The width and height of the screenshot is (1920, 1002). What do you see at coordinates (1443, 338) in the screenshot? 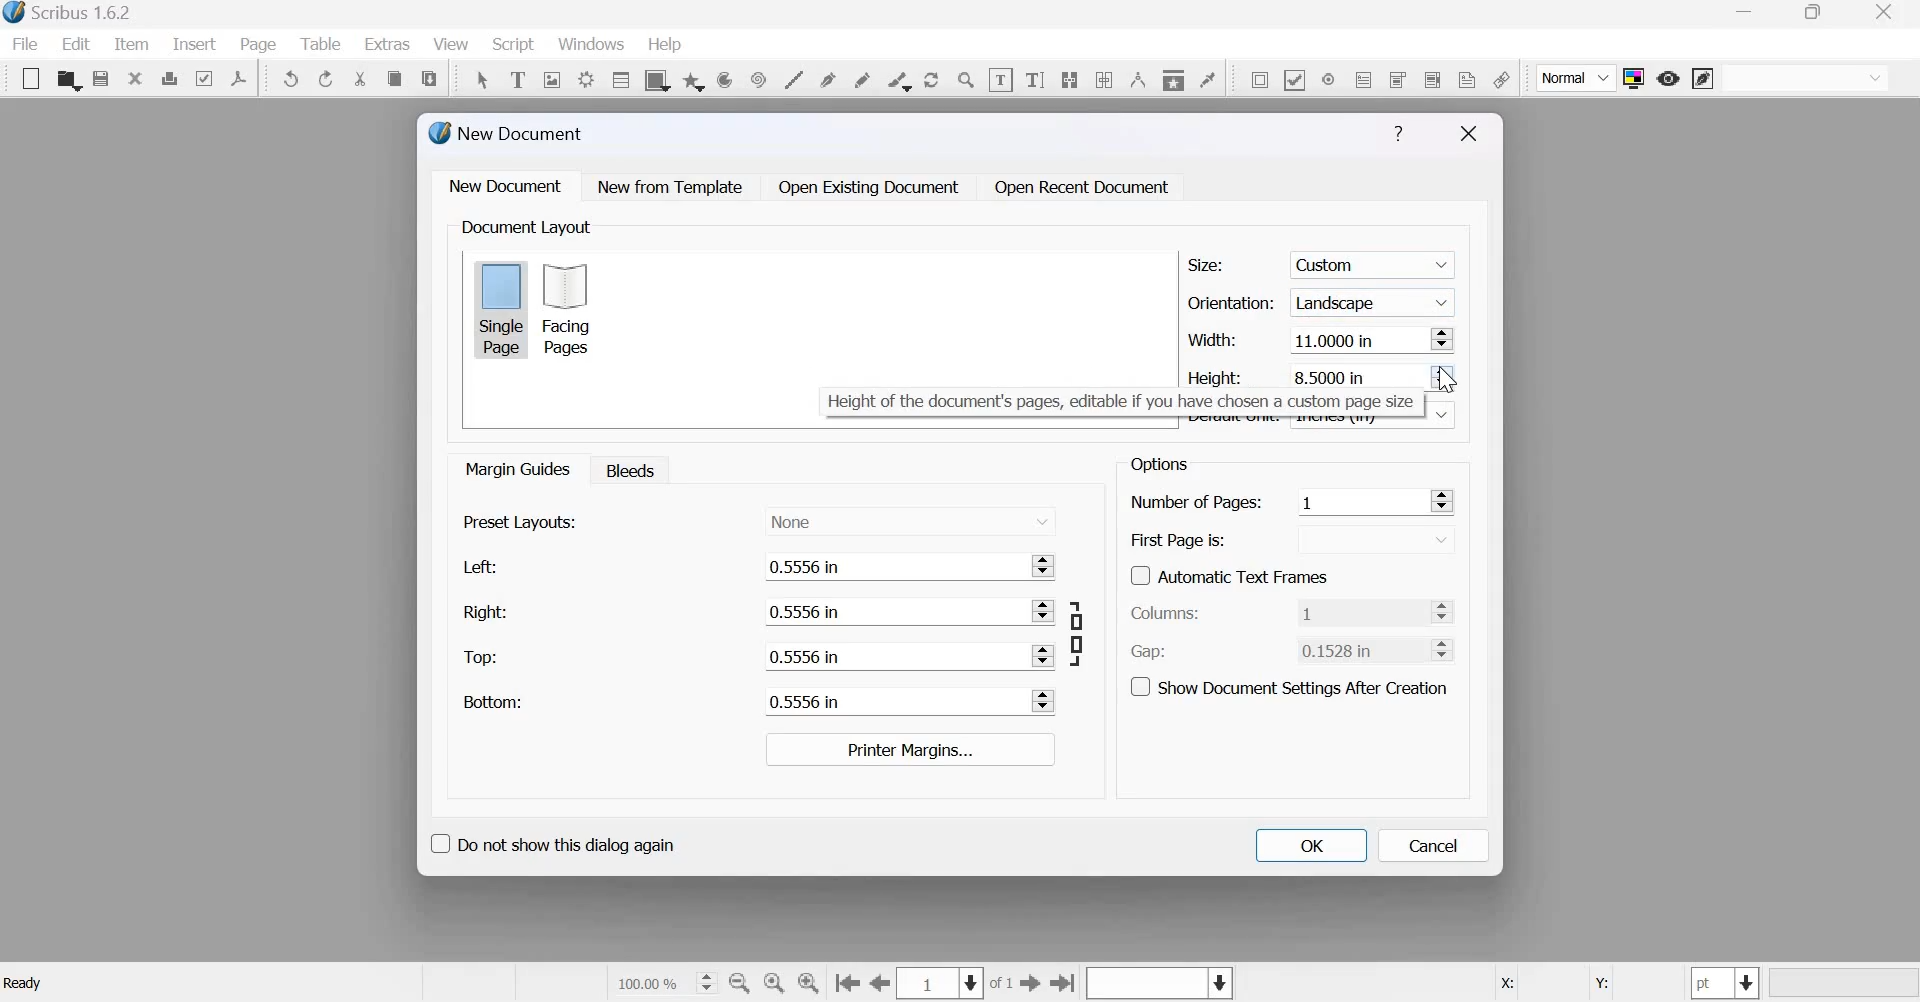
I see `Increase and Decrease` at bounding box center [1443, 338].